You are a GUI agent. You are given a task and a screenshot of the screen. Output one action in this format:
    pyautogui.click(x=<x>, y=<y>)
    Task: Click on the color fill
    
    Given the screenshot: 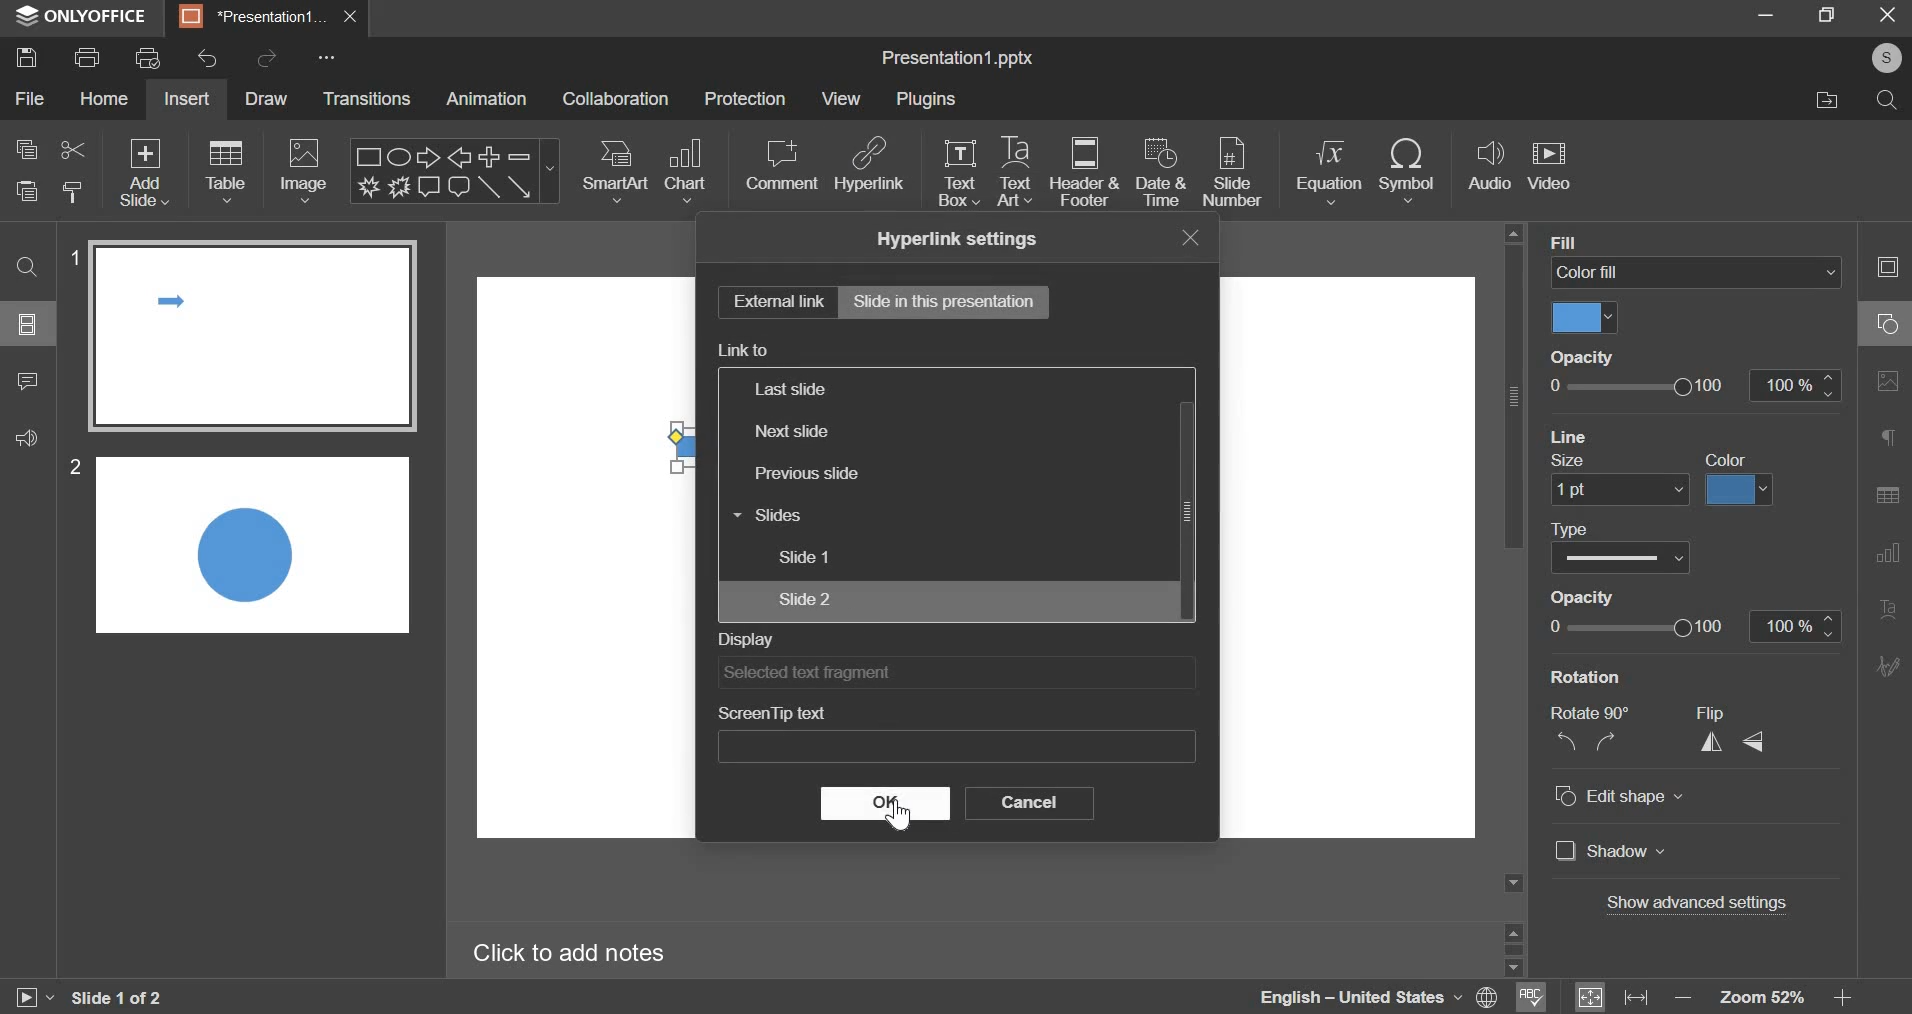 What is the action you would take?
    pyautogui.click(x=1696, y=273)
    